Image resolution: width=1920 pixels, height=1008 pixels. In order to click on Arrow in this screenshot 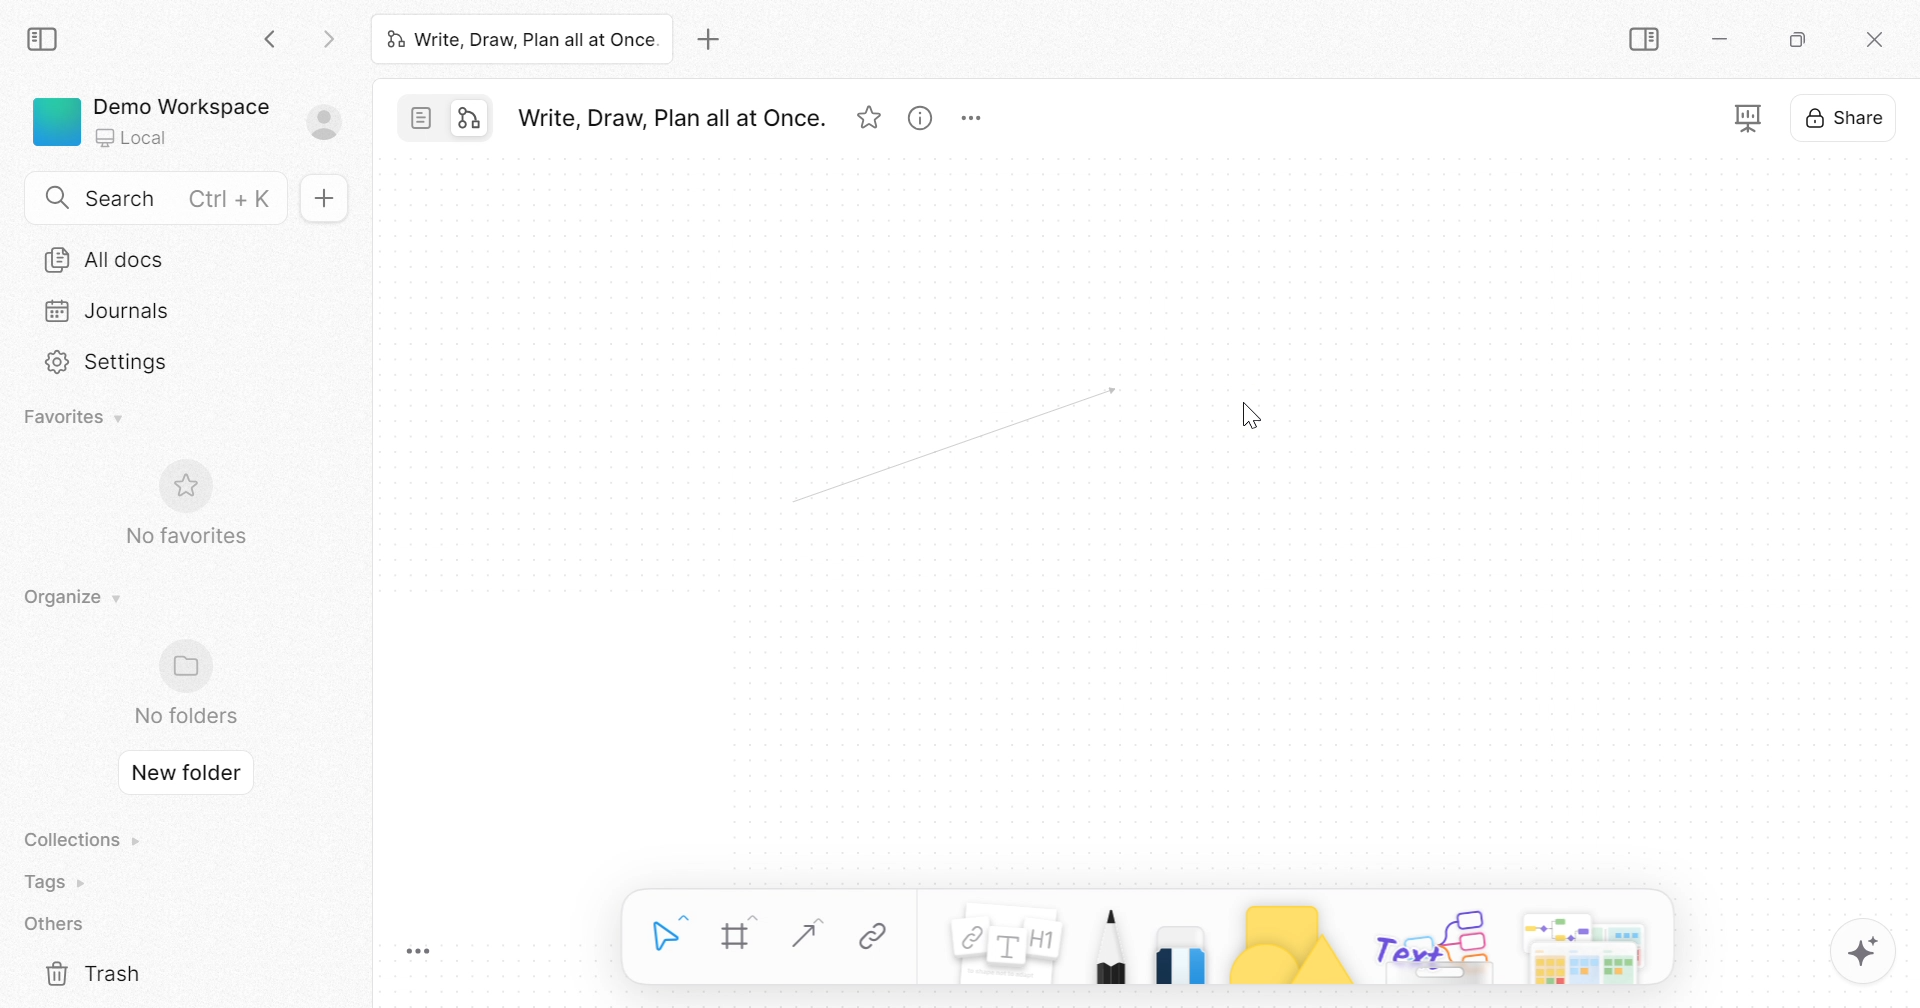, I will do `click(955, 438)`.